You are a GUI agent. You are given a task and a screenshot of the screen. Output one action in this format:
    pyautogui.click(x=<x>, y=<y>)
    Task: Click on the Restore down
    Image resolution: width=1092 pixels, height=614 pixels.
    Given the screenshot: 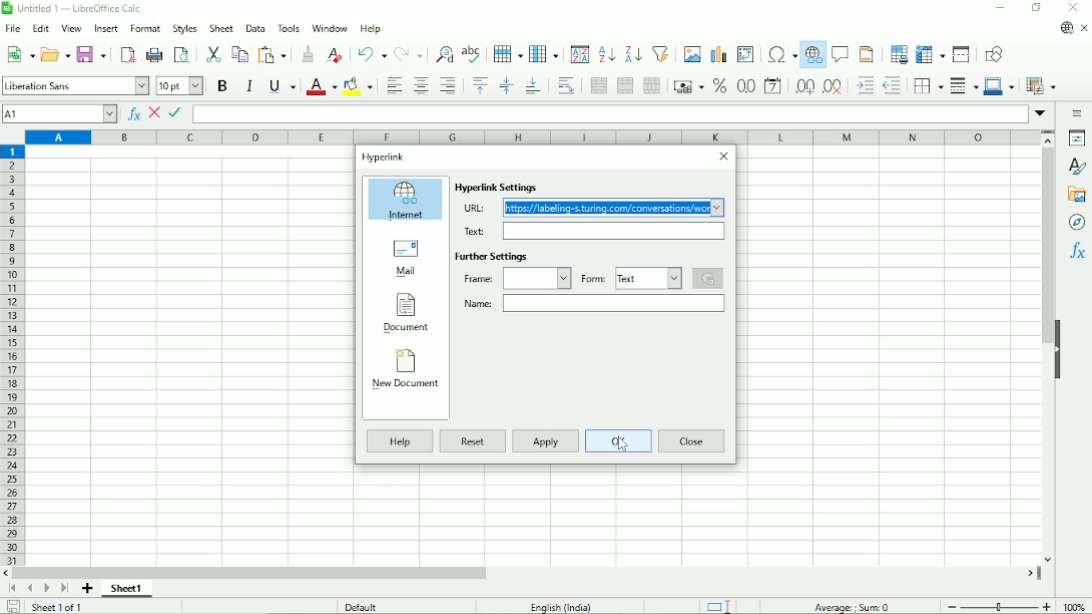 What is the action you would take?
    pyautogui.click(x=1038, y=8)
    